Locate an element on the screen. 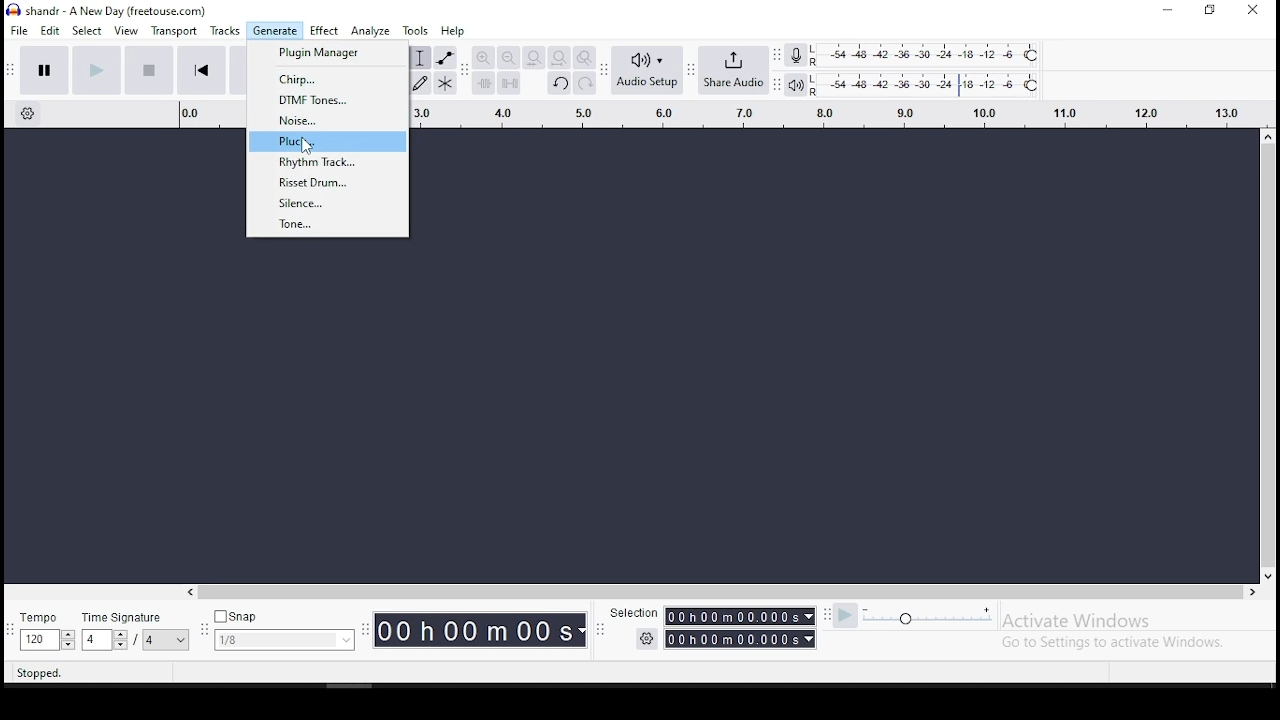 The width and height of the screenshot is (1280, 720). icon and file name is located at coordinates (107, 11).